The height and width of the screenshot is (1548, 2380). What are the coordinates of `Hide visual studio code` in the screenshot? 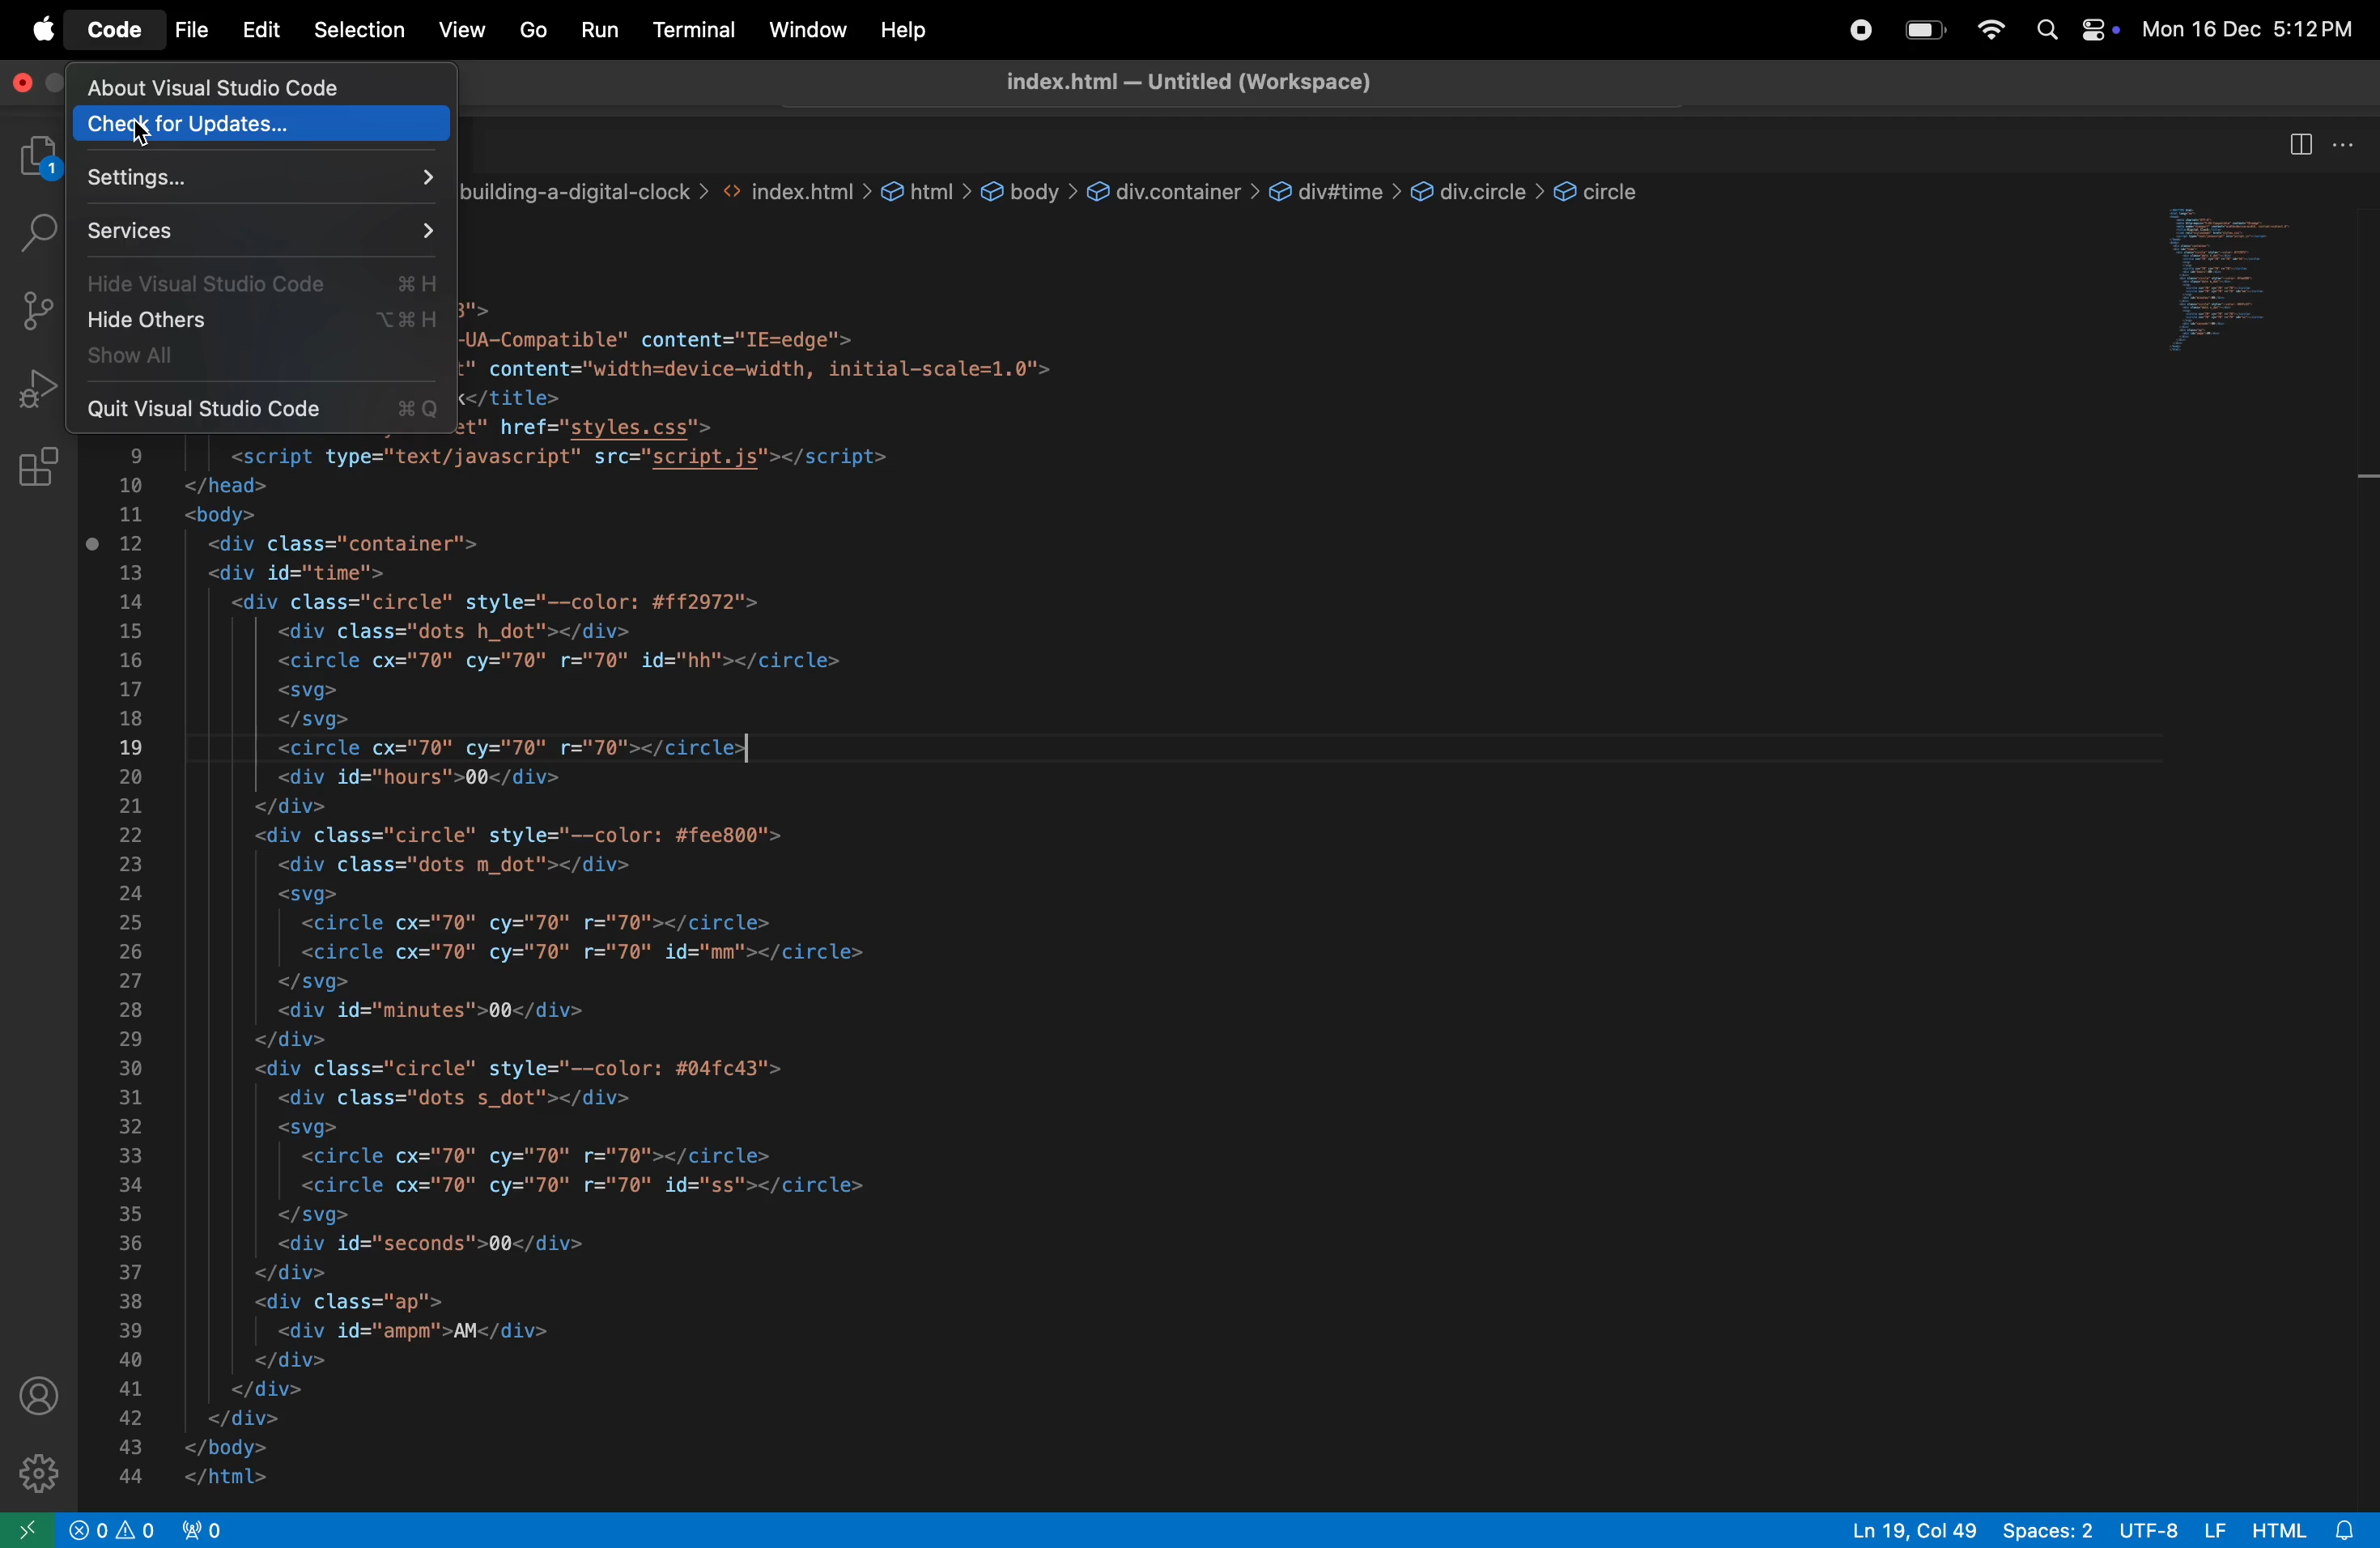 It's located at (256, 278).